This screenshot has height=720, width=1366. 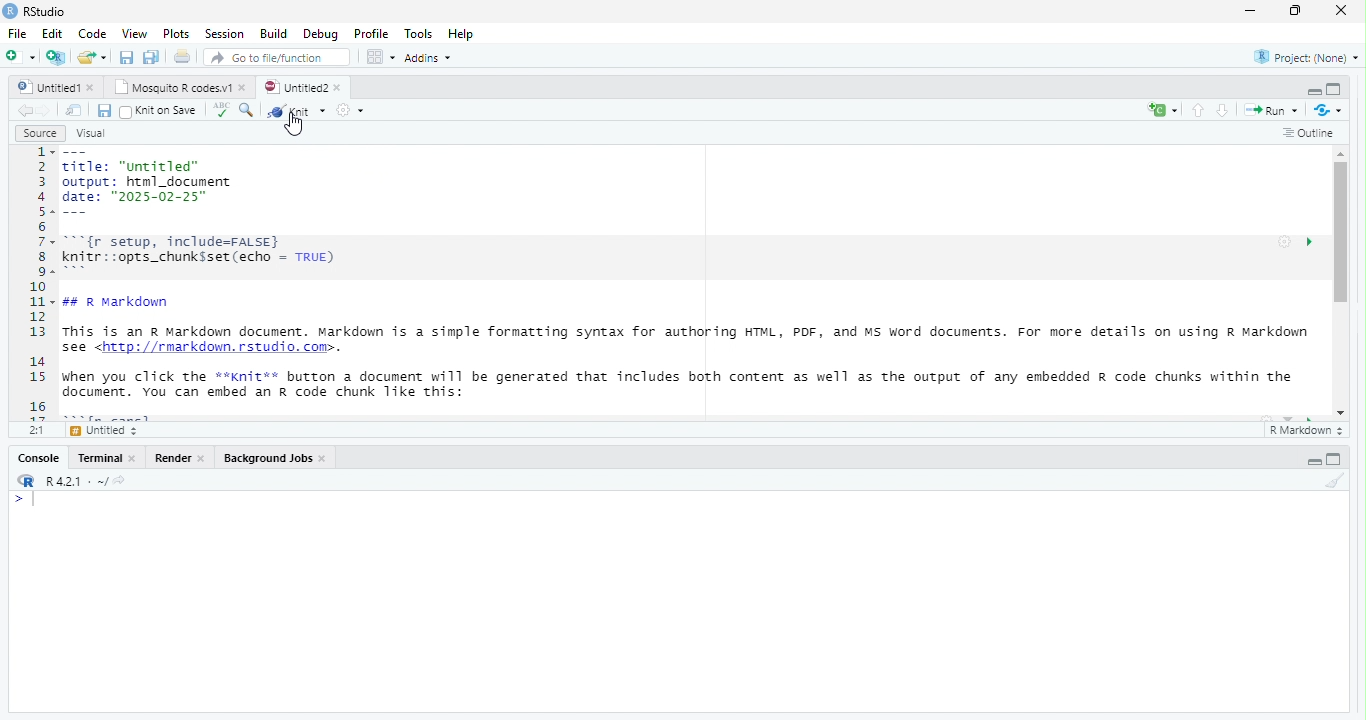 I want to click on maximise, so click(x=1296, y=11).